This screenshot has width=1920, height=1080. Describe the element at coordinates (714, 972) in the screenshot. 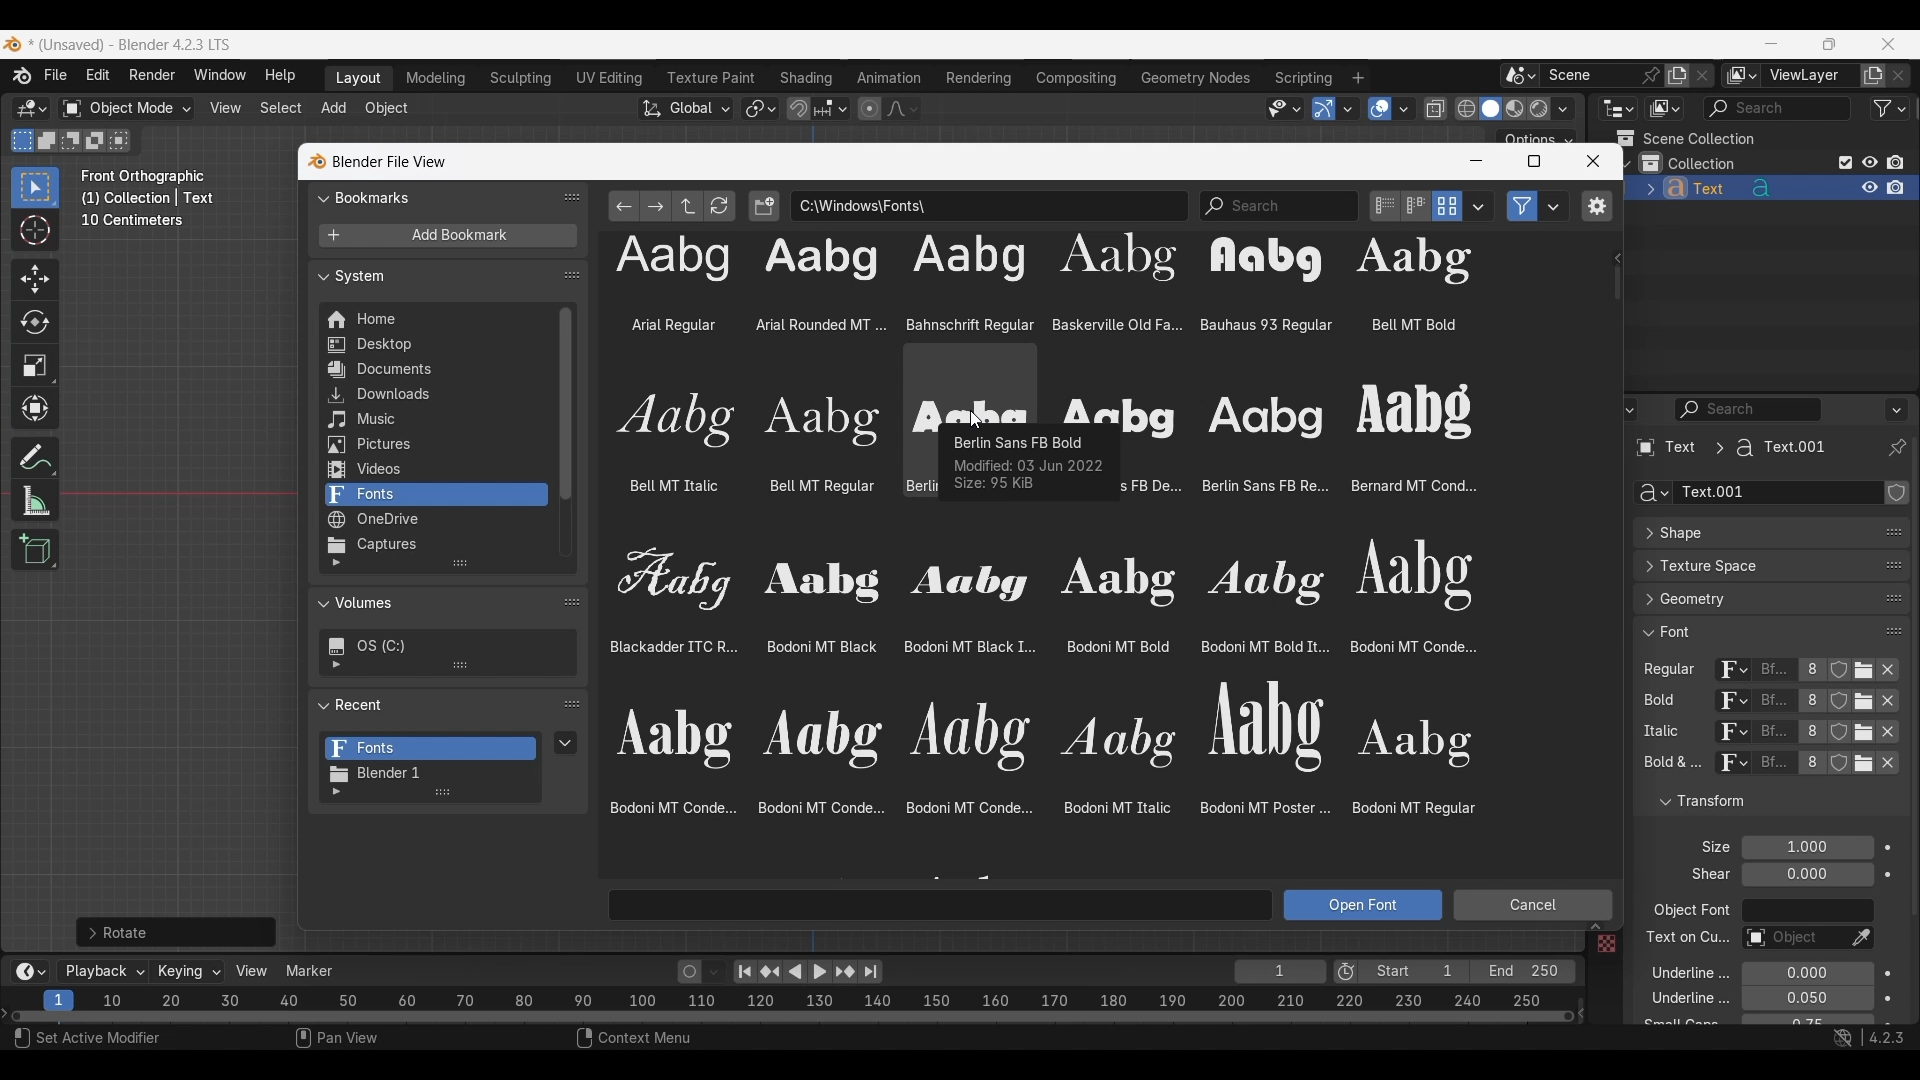

I see `Auto keyframing` at that location.